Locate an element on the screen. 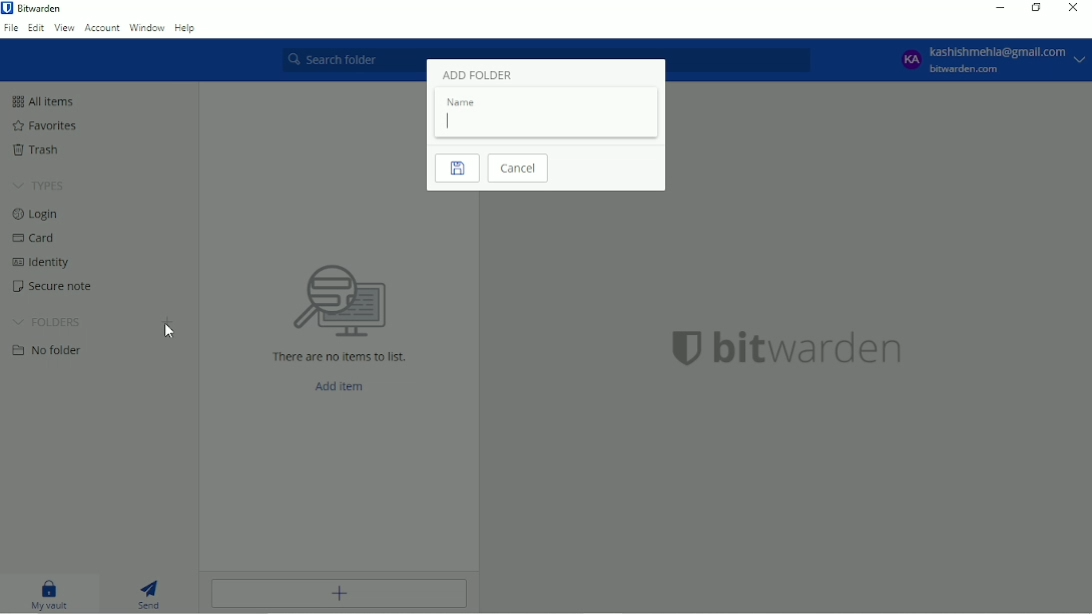  Send is located at coordinates (154, 594).